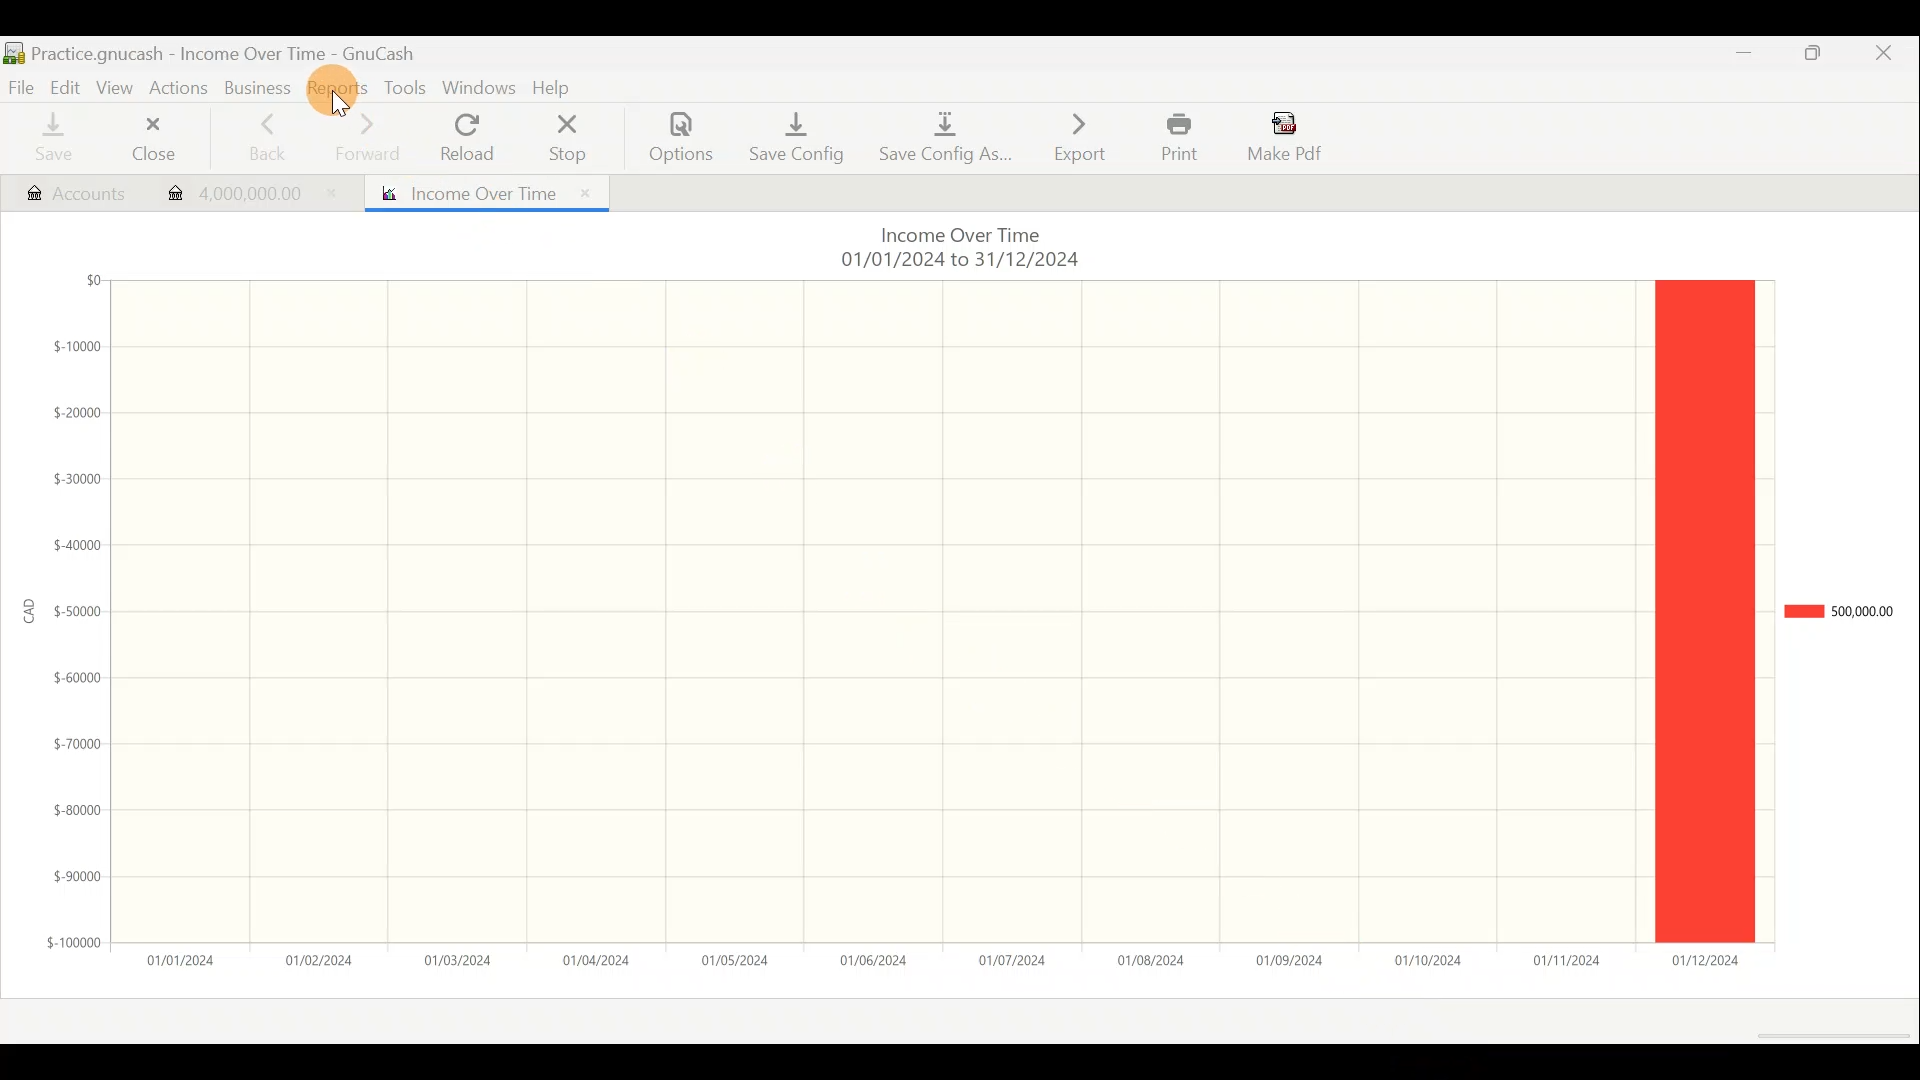 The image size is (1920, 1080). I want to click on legend, so click(1705, 612).